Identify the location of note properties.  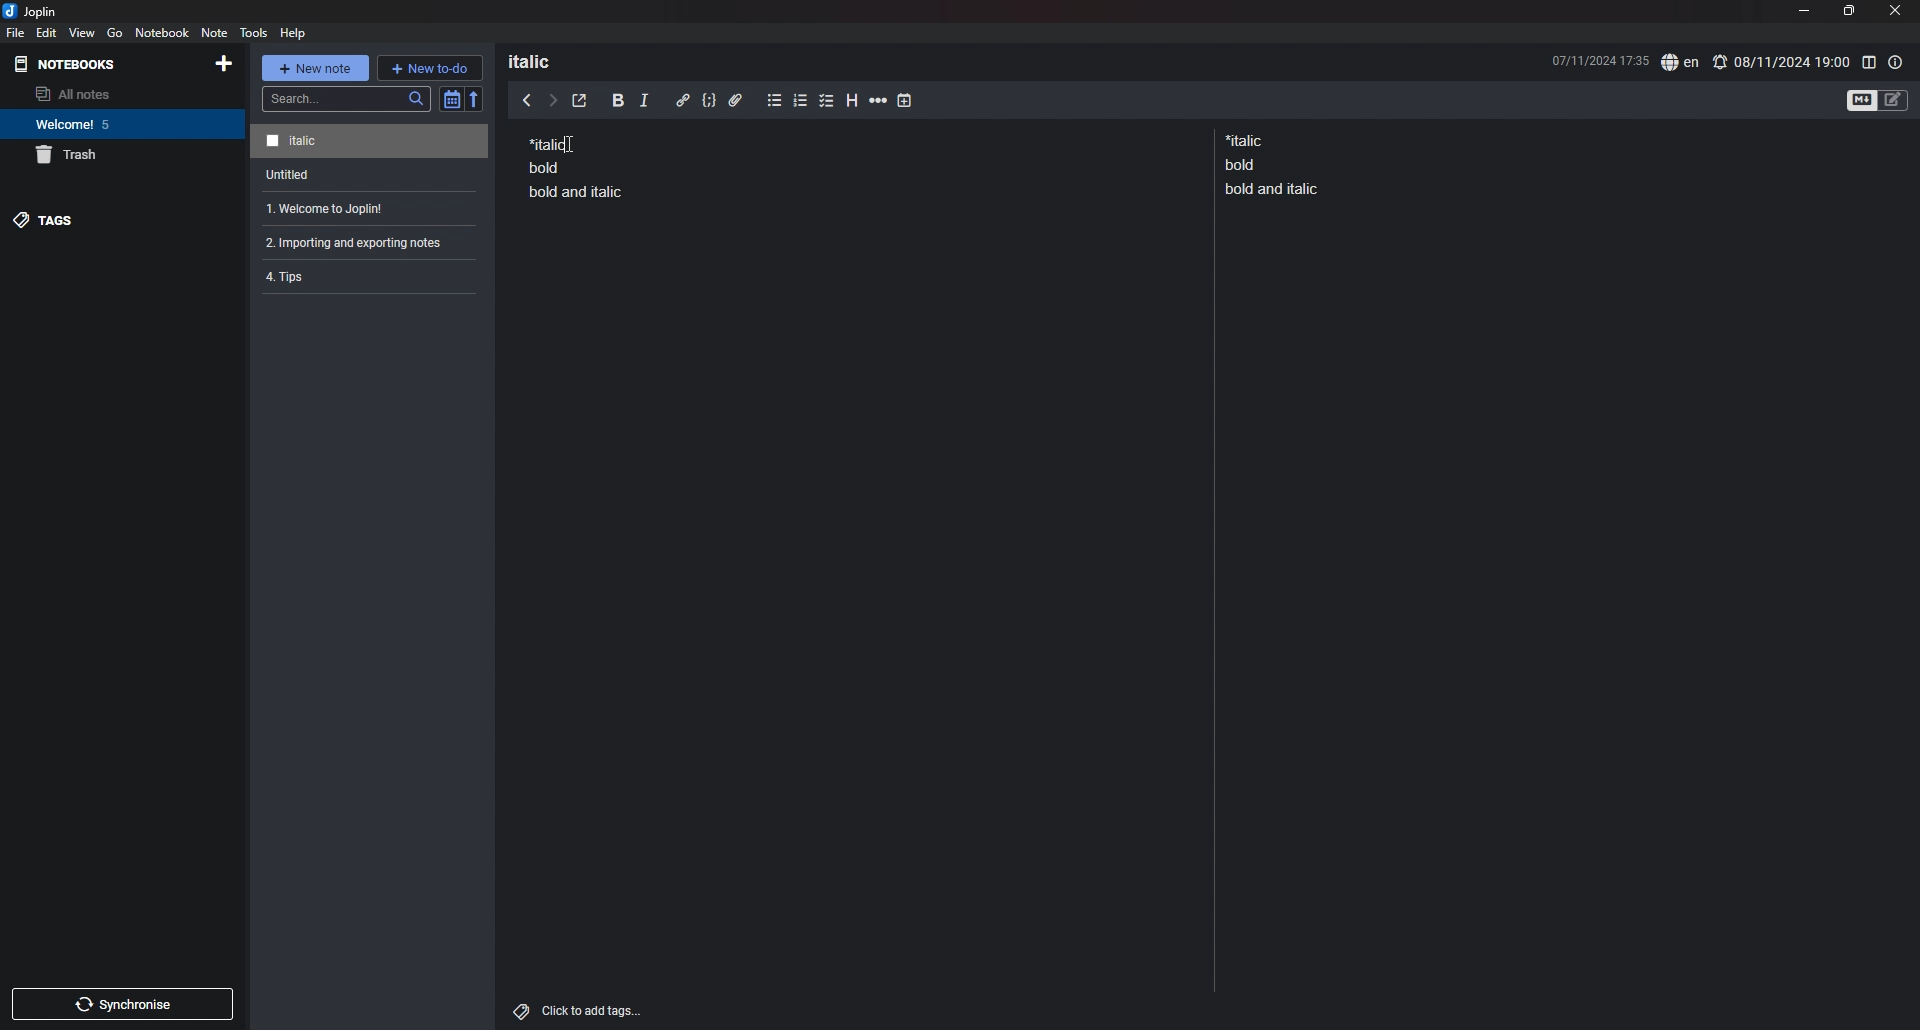
(1896, 62).